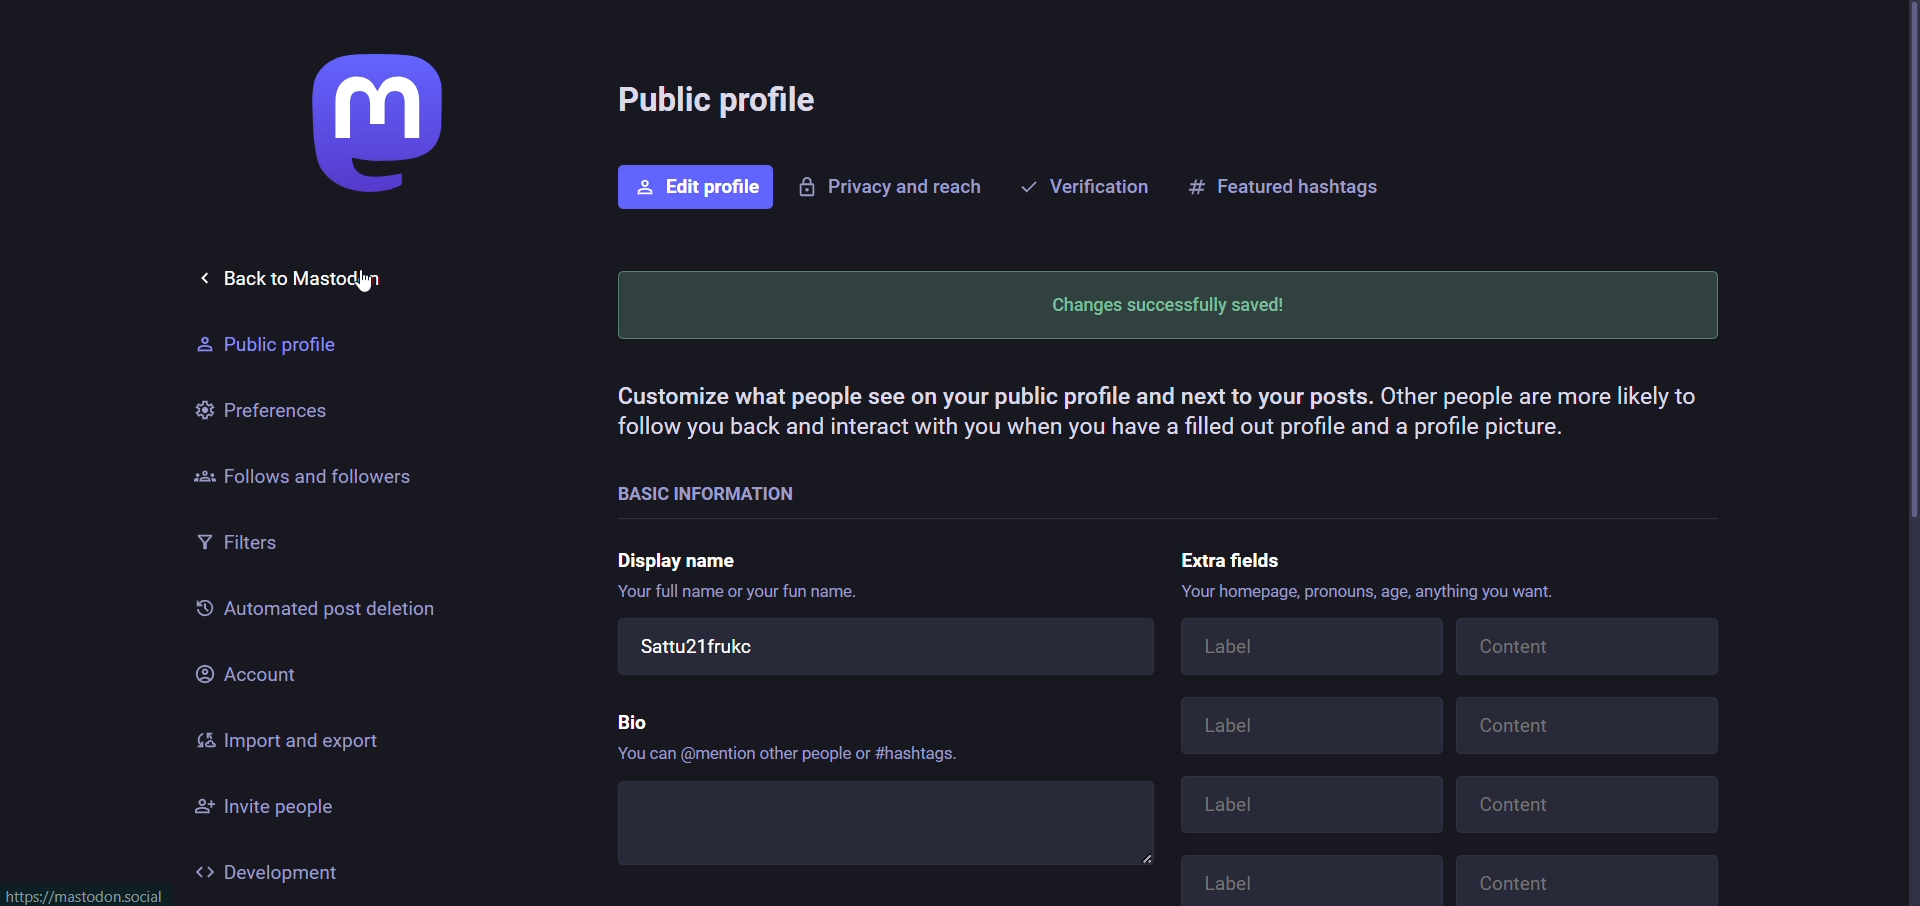  I want to click on Label, so click(1314, 806).